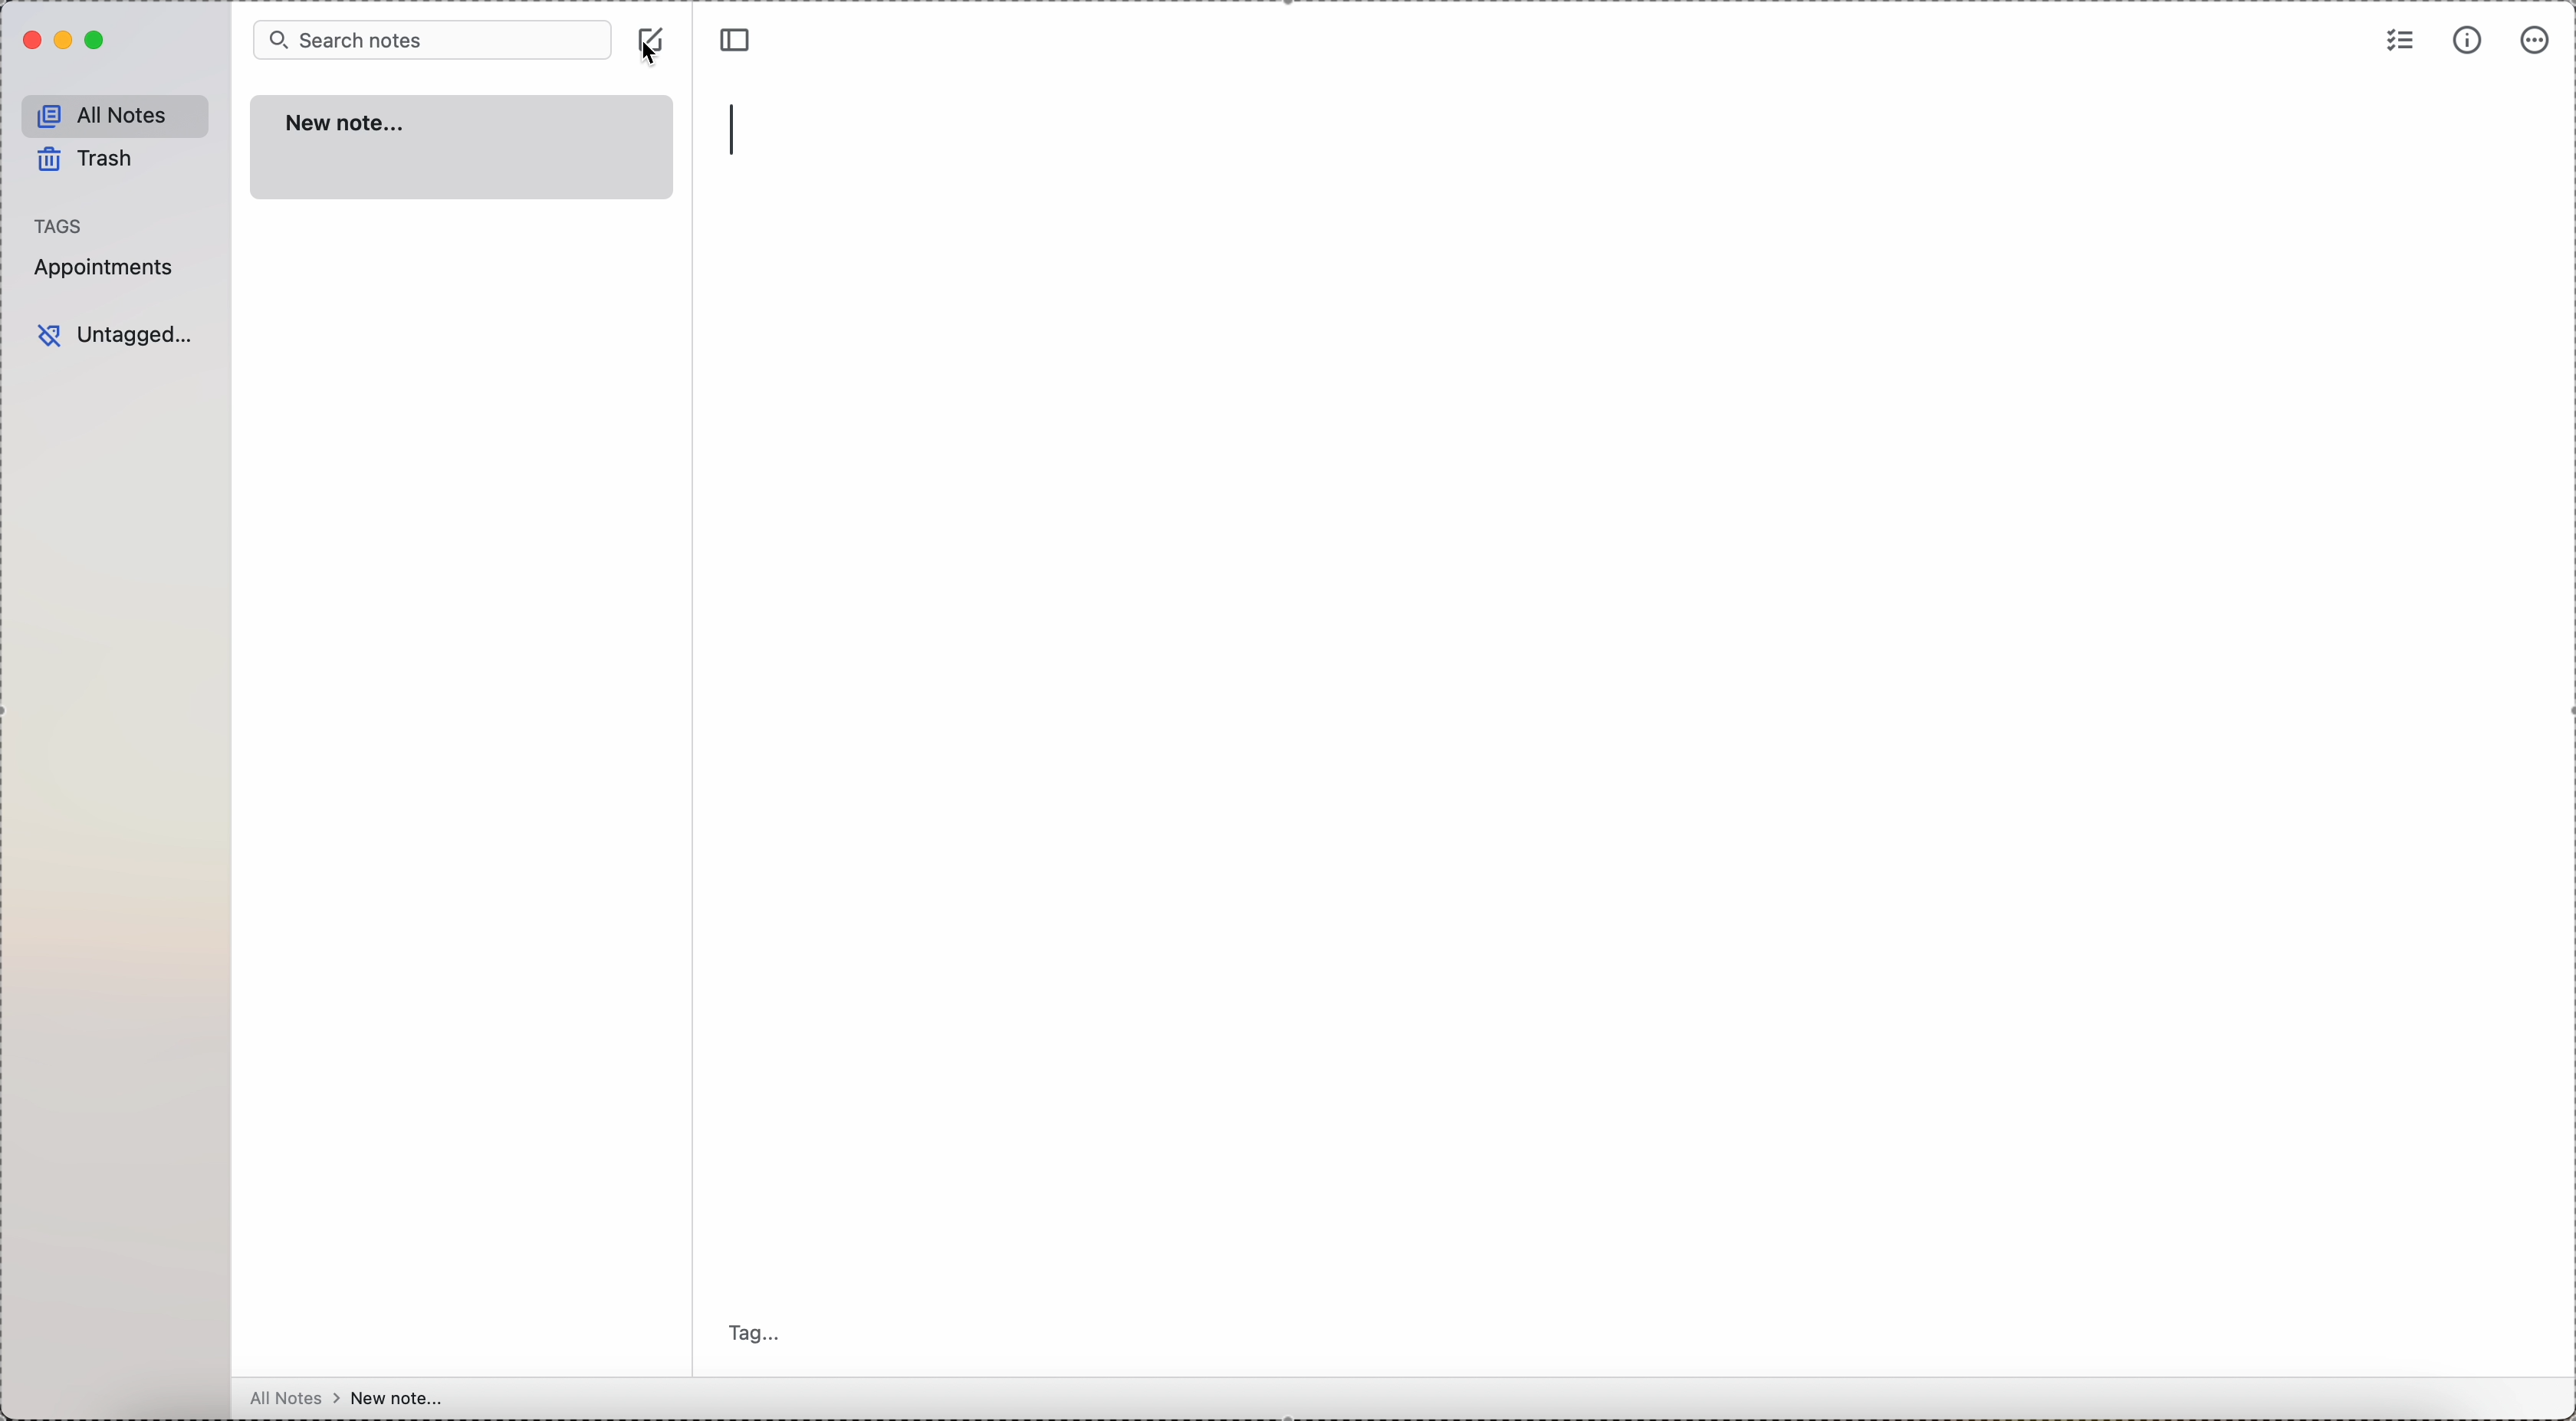 This screenshot has width=2576, height=1421. I want to click on type, so click(738, 130).